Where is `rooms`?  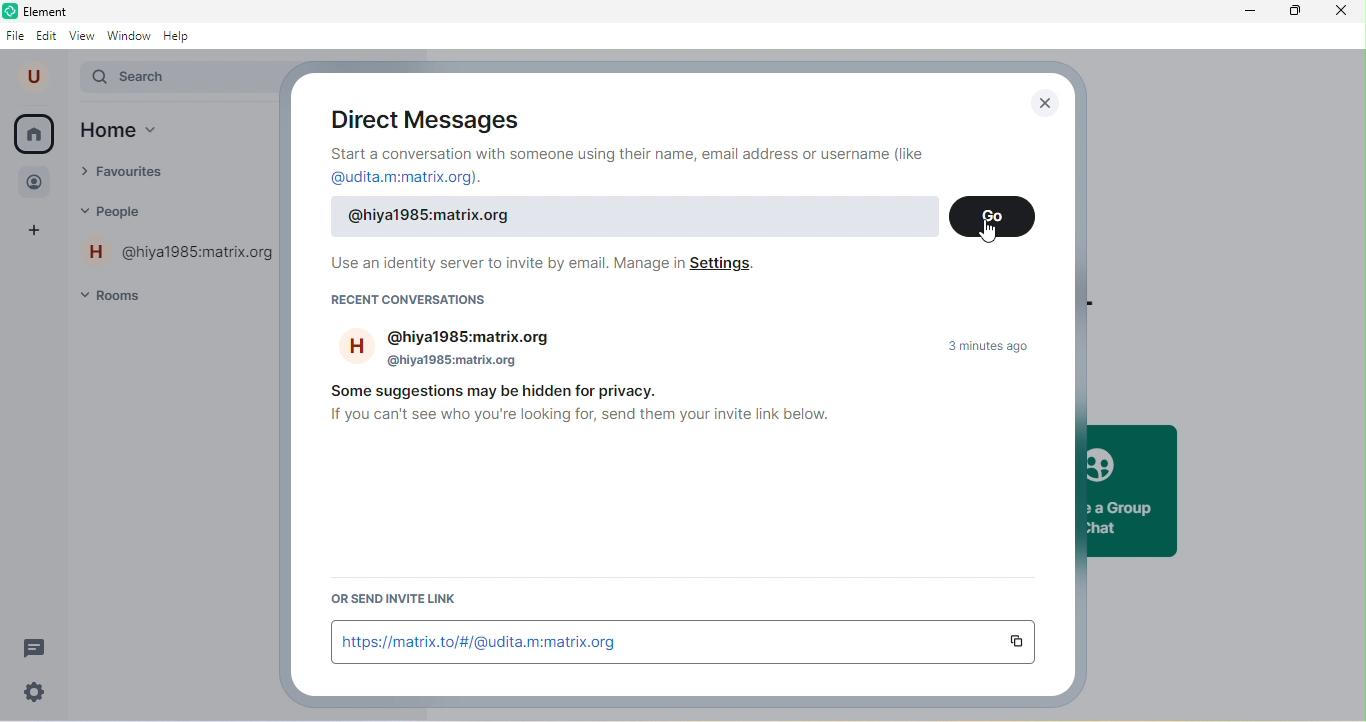
rooms is located at coordinates (123, 294).